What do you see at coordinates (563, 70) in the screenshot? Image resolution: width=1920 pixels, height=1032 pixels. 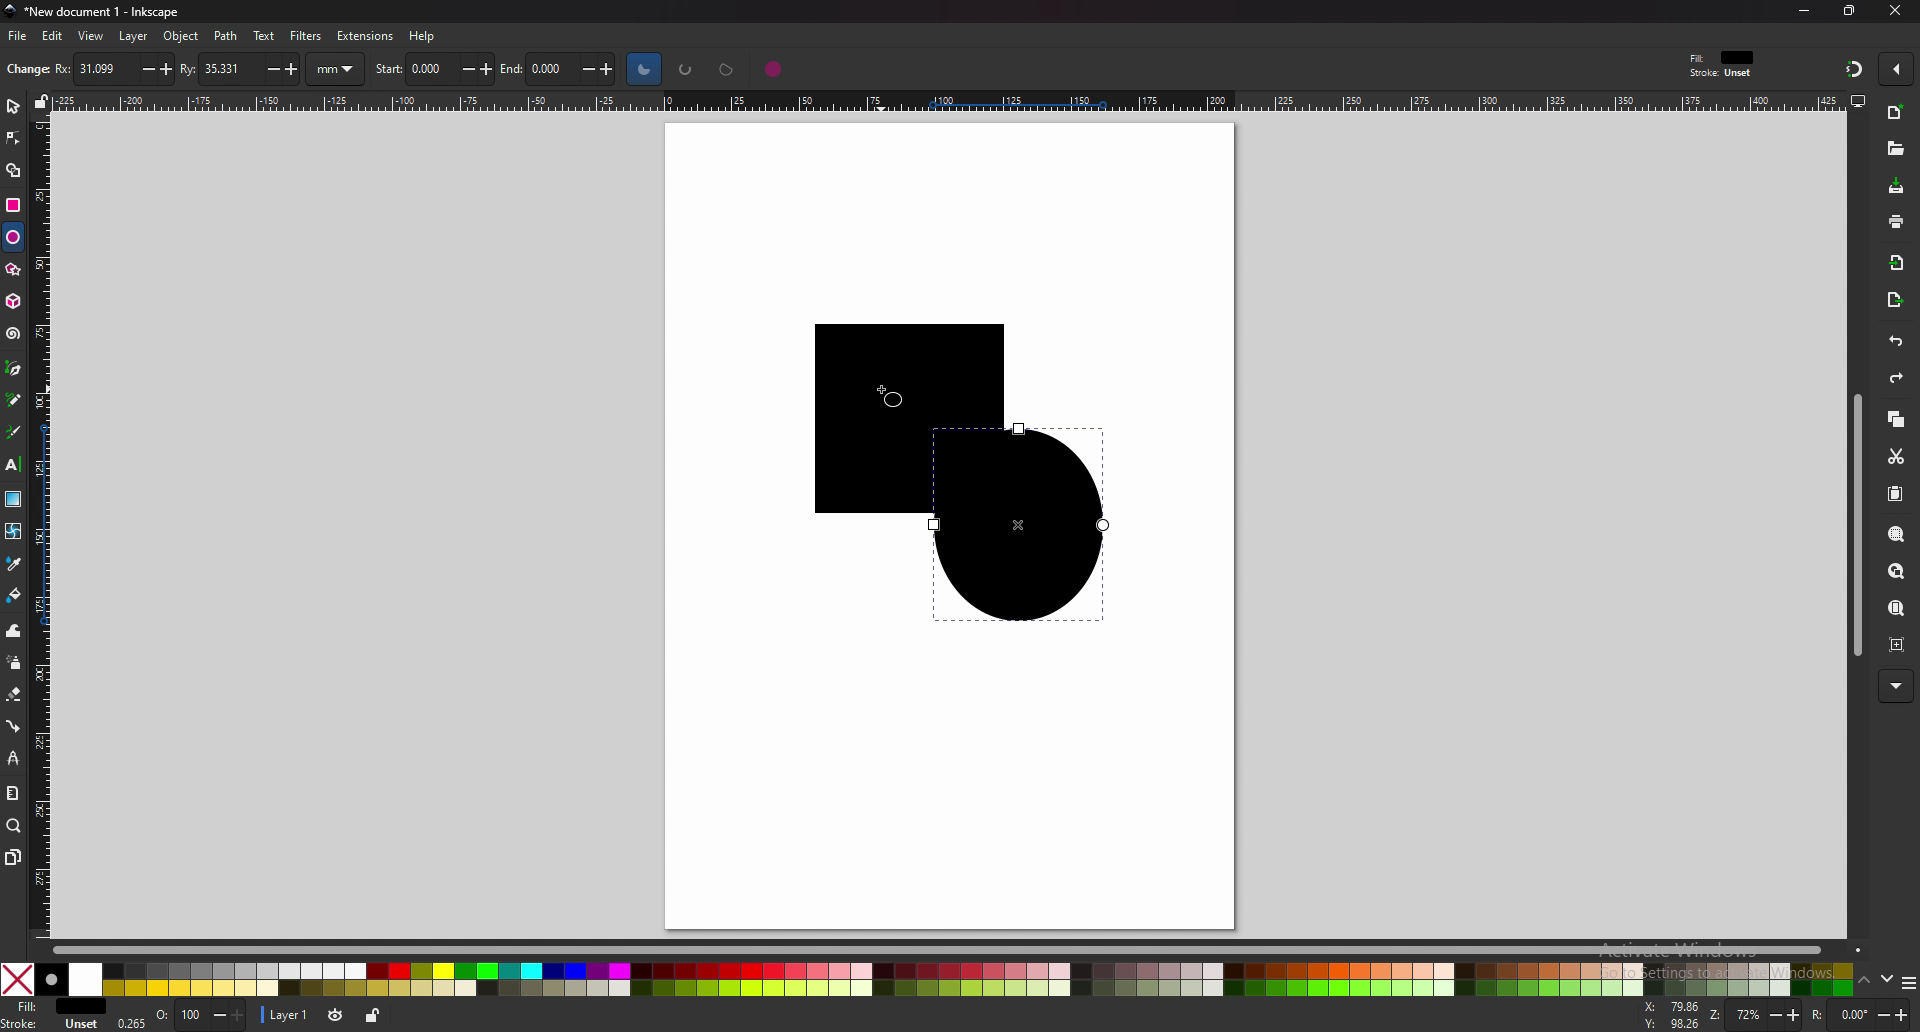 I see `end` at bounding box center [563, 70].